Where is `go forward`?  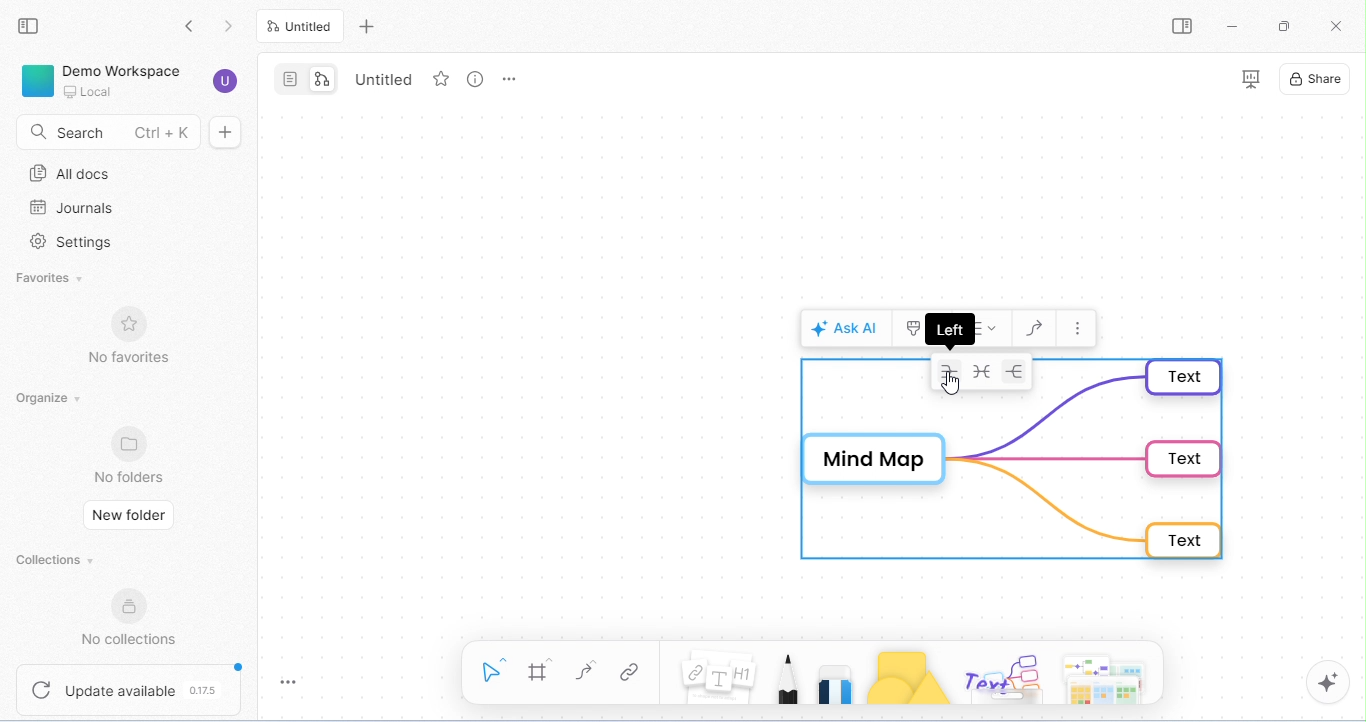 go forward is located at coordinates (230, 24).